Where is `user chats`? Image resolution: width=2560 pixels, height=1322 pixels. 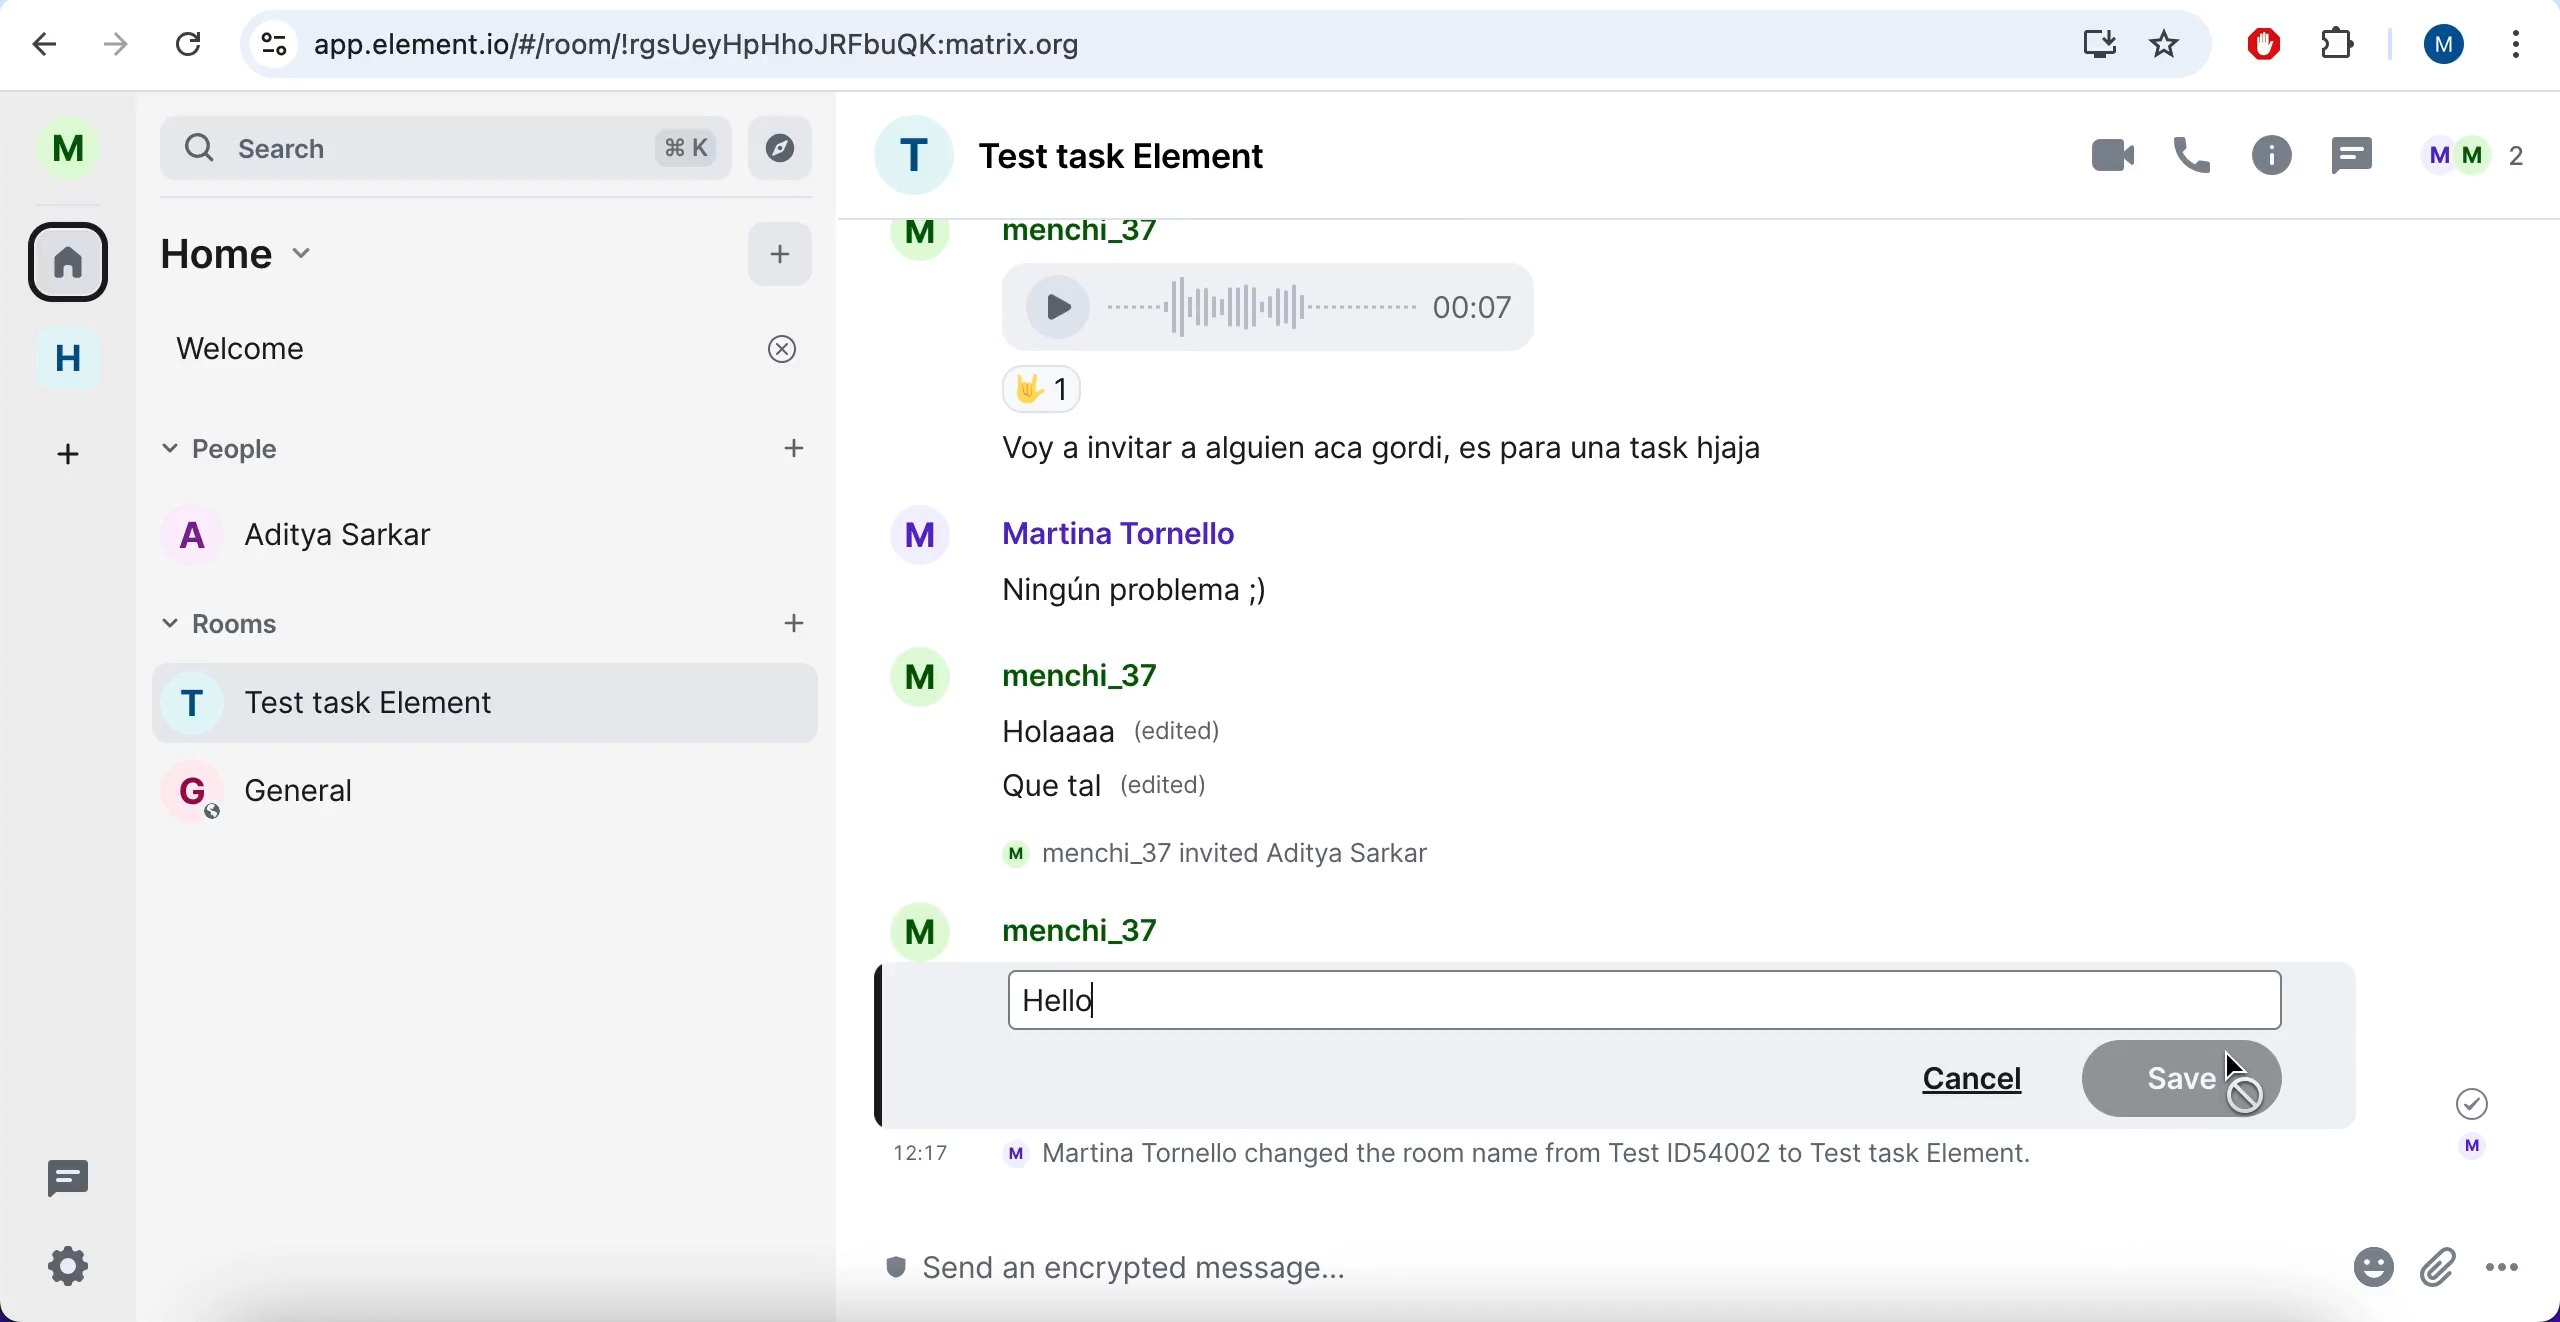 user chats is located at coordinates (2478, 159).